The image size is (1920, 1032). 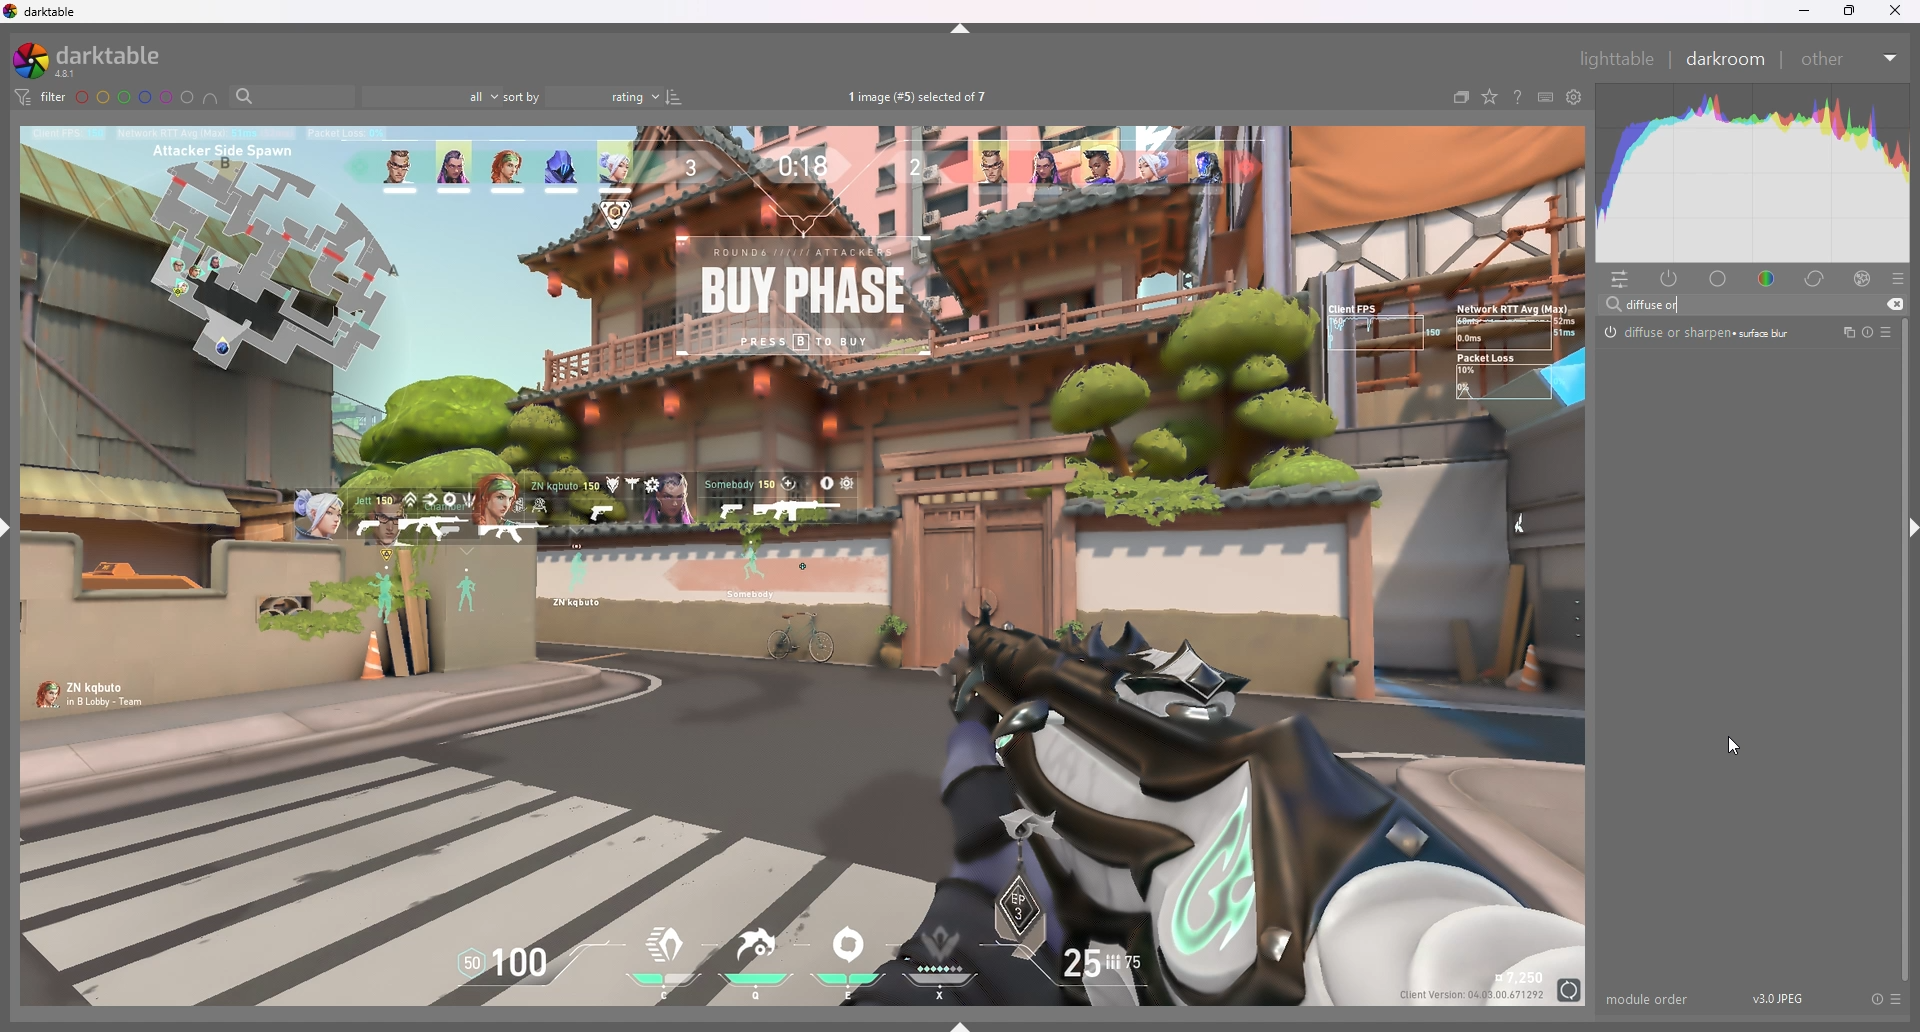 What do you see at coordinates (1670, 278) in the screenshot?
I see `show active modules` at bounding box center [1670, 278].